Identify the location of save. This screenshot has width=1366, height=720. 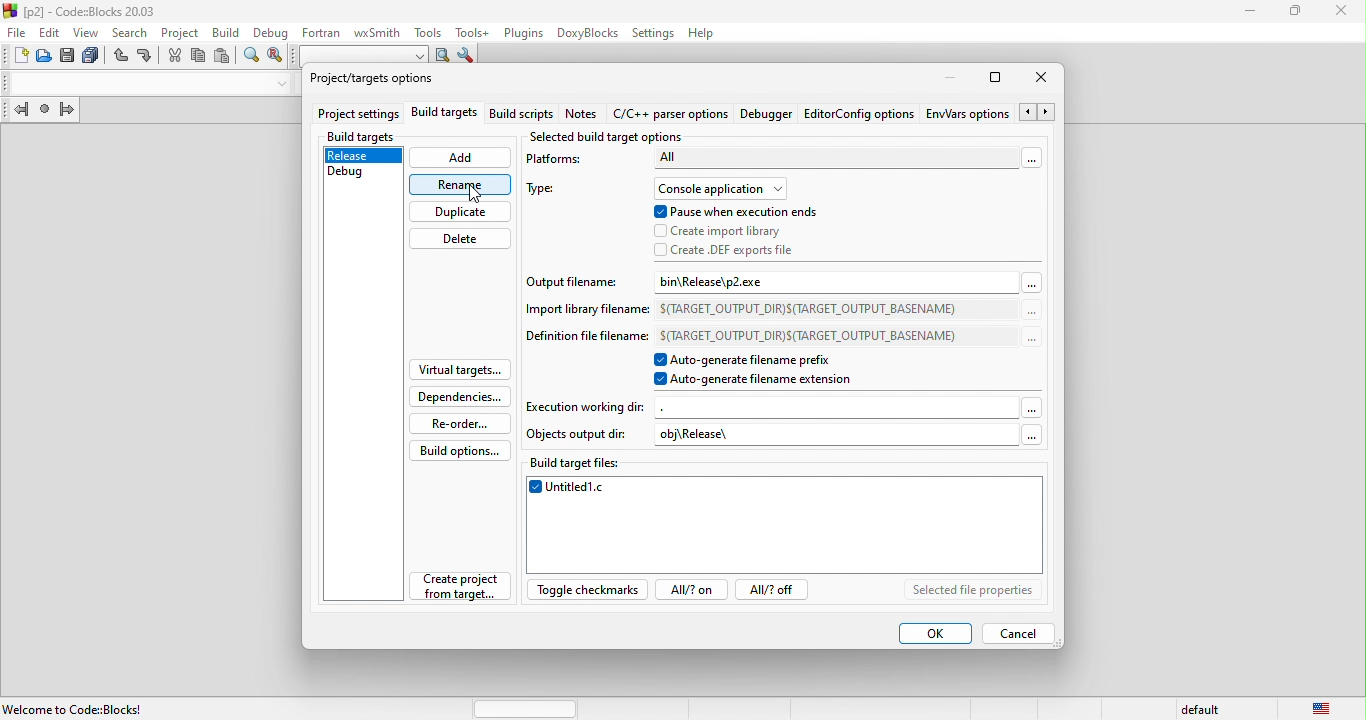
(69, 57).